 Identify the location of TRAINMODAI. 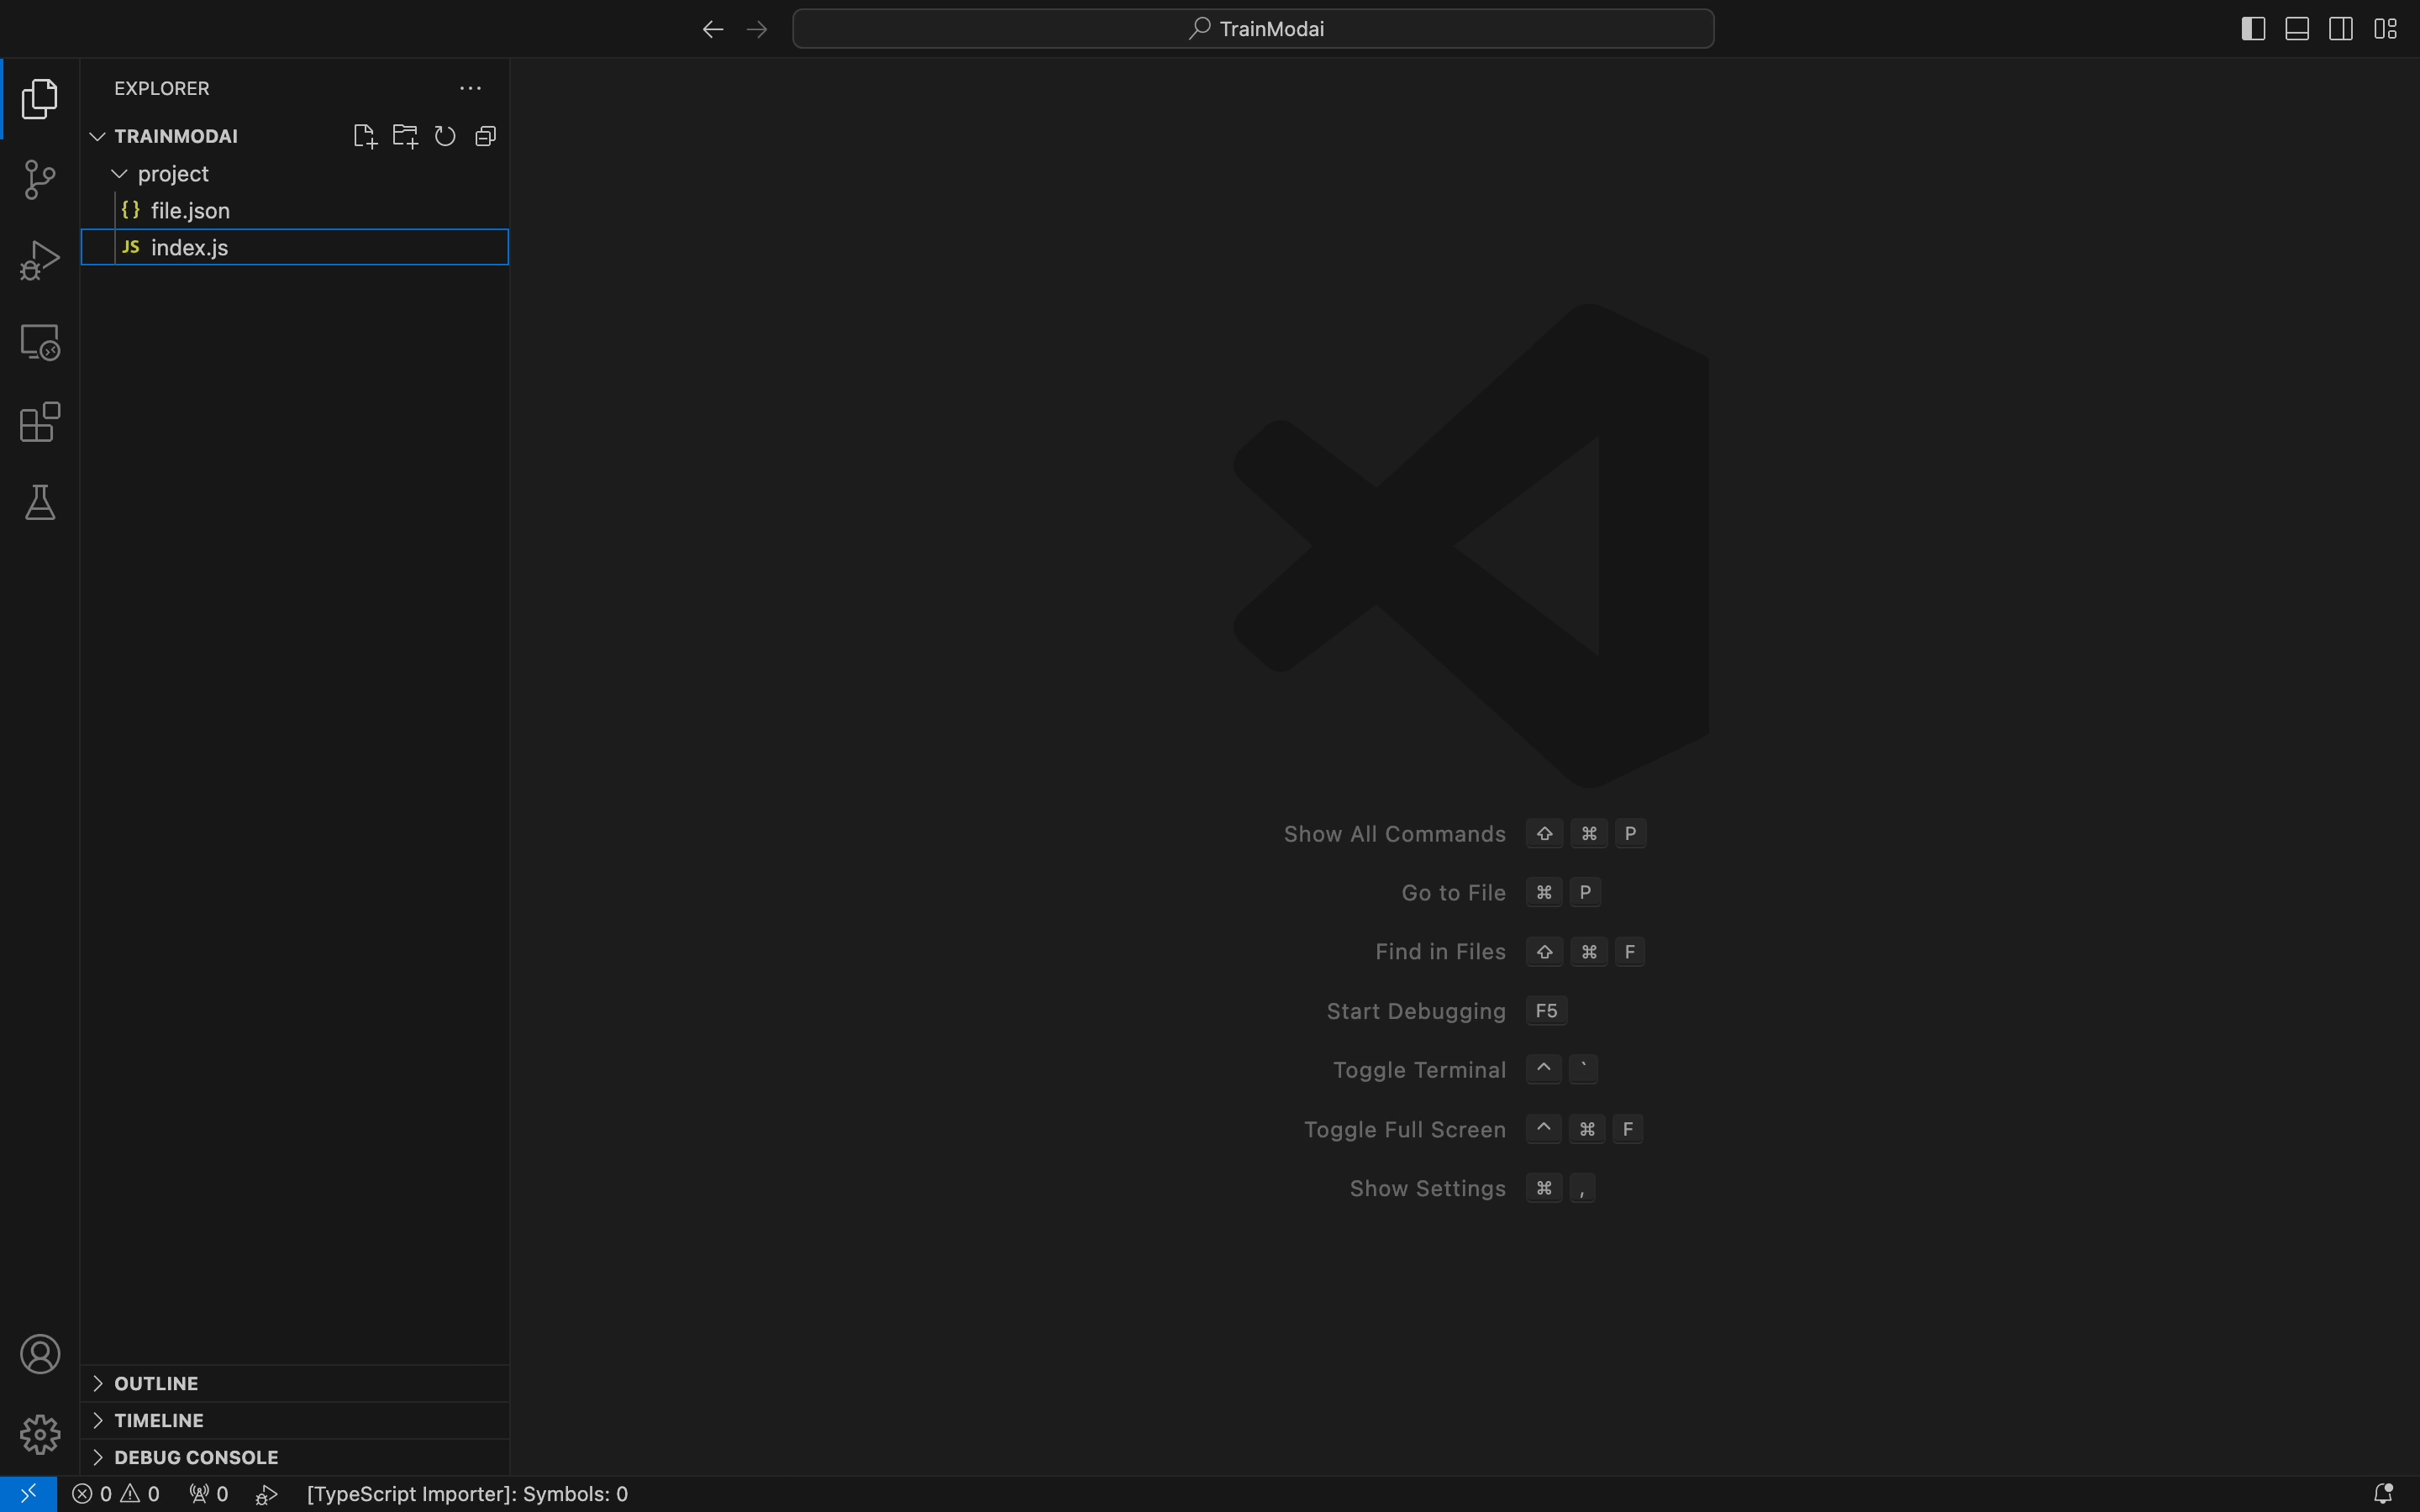
(191, 139).